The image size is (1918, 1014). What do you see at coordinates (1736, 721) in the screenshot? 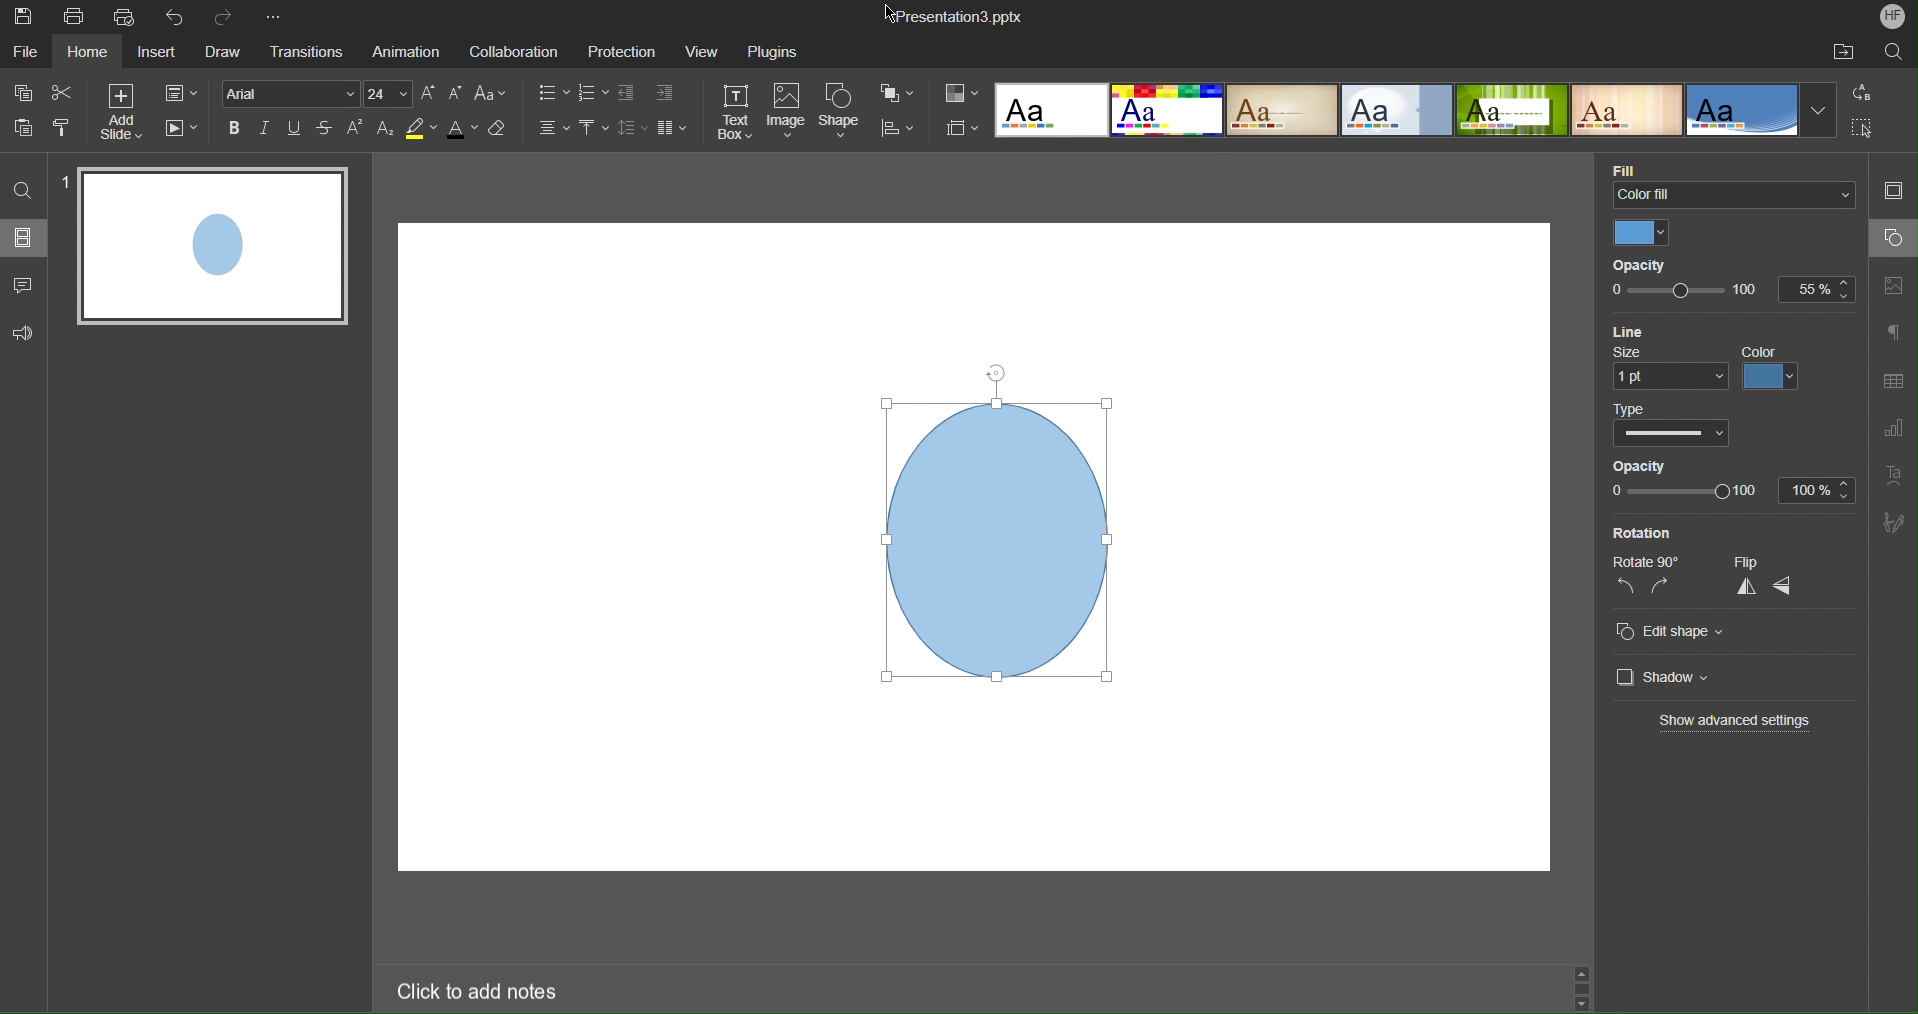
I see `Show advanced settings` at bounding box center [1736, 721].